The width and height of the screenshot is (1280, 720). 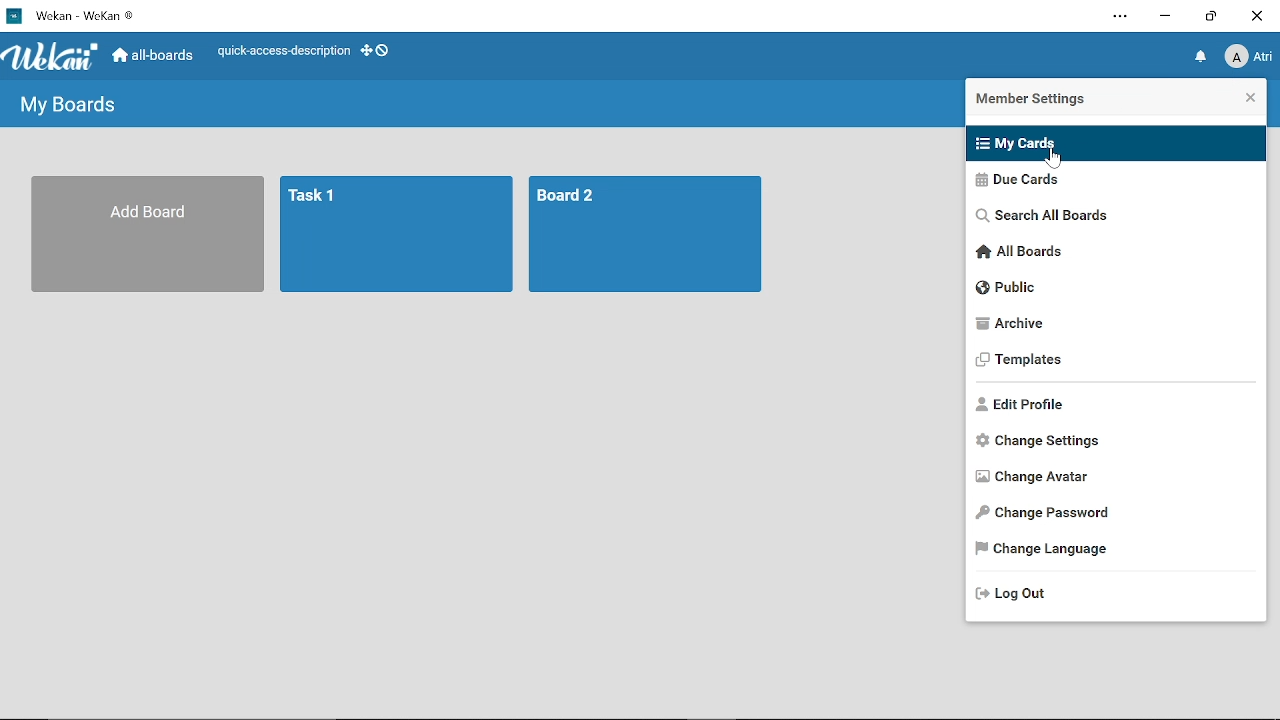 I want to click on All boards, so click(x=150, y=235).